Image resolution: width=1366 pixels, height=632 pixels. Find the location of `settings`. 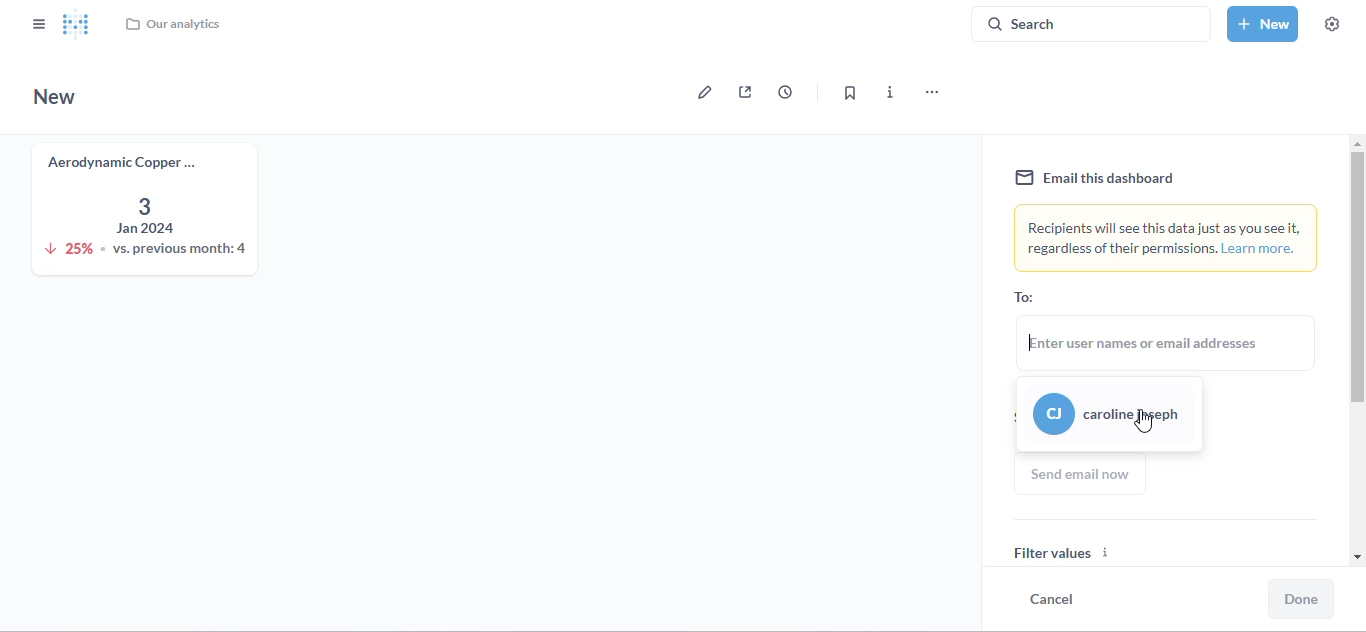

settings is located at coordinates (1332, 24).